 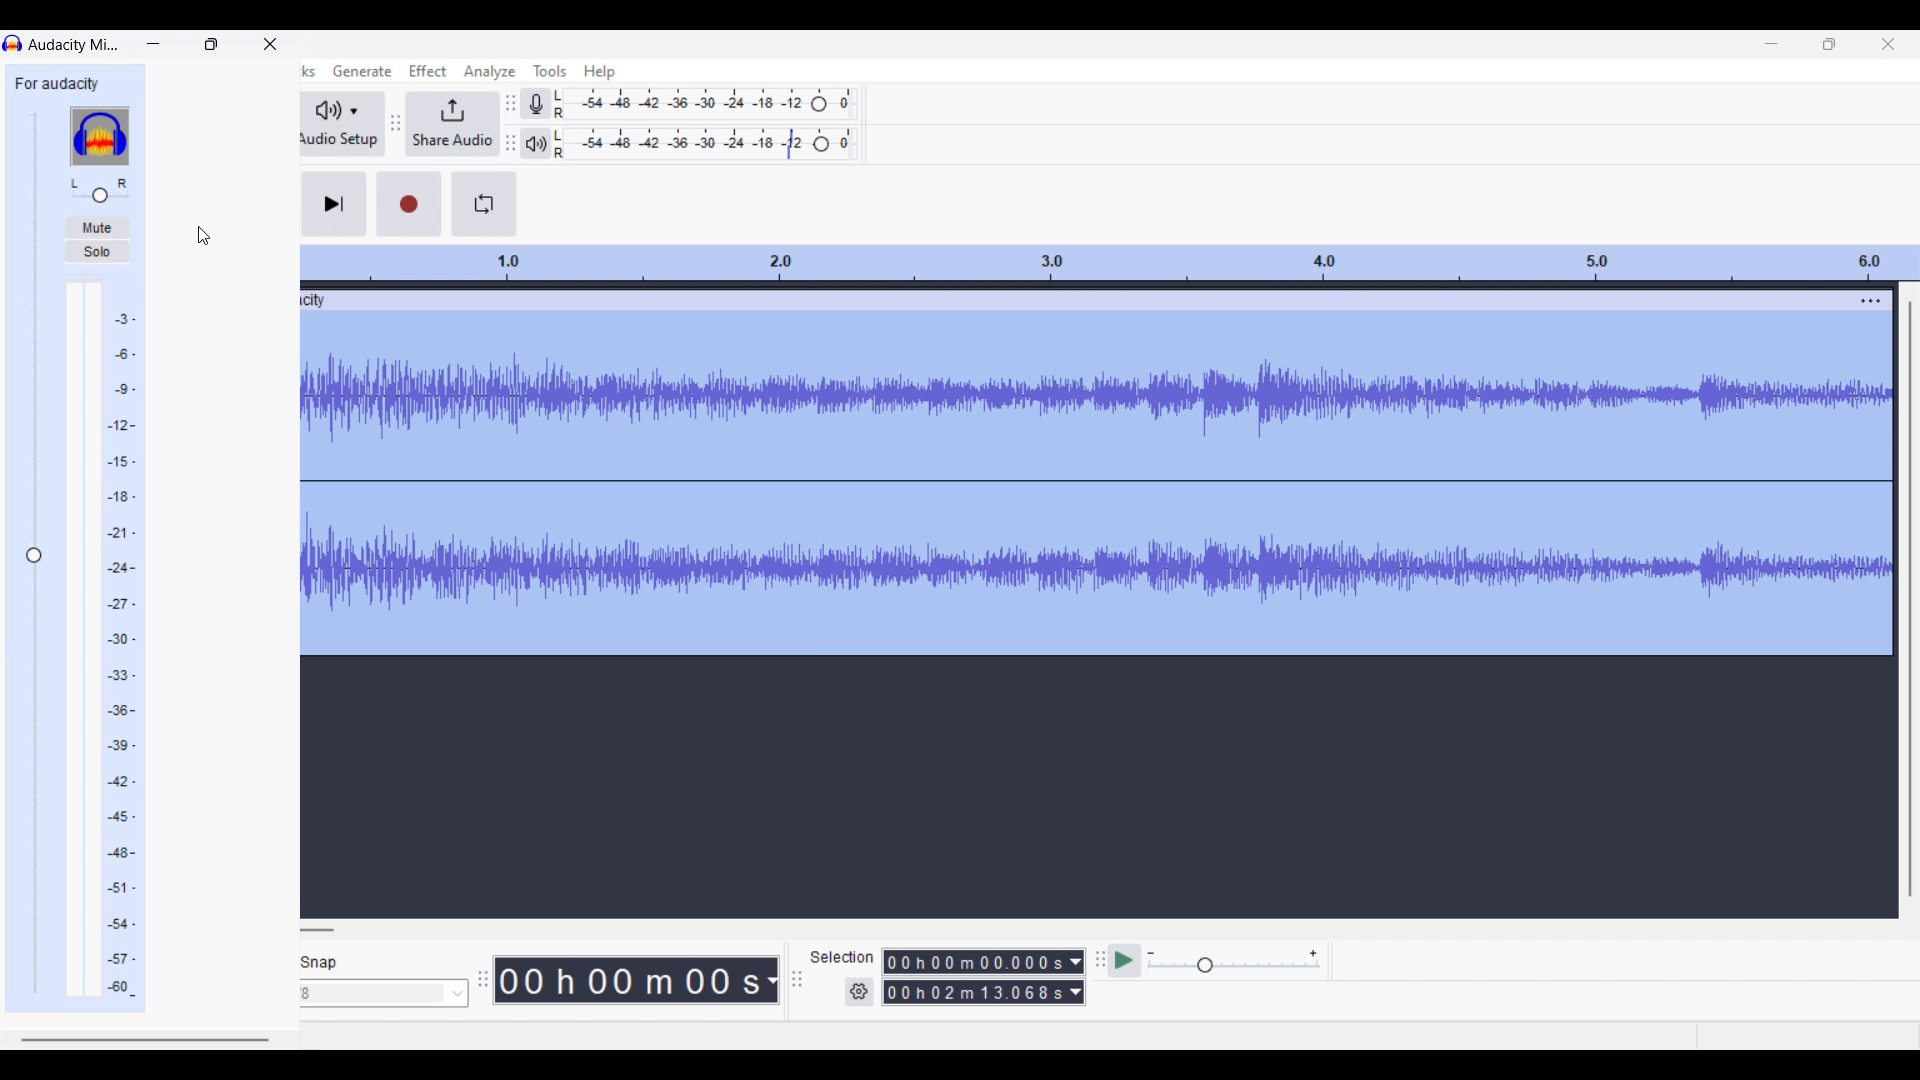 What do you see at coordinates (96, 251) in the screenshot?
I see `Solo` at bounding box center [96, 251].